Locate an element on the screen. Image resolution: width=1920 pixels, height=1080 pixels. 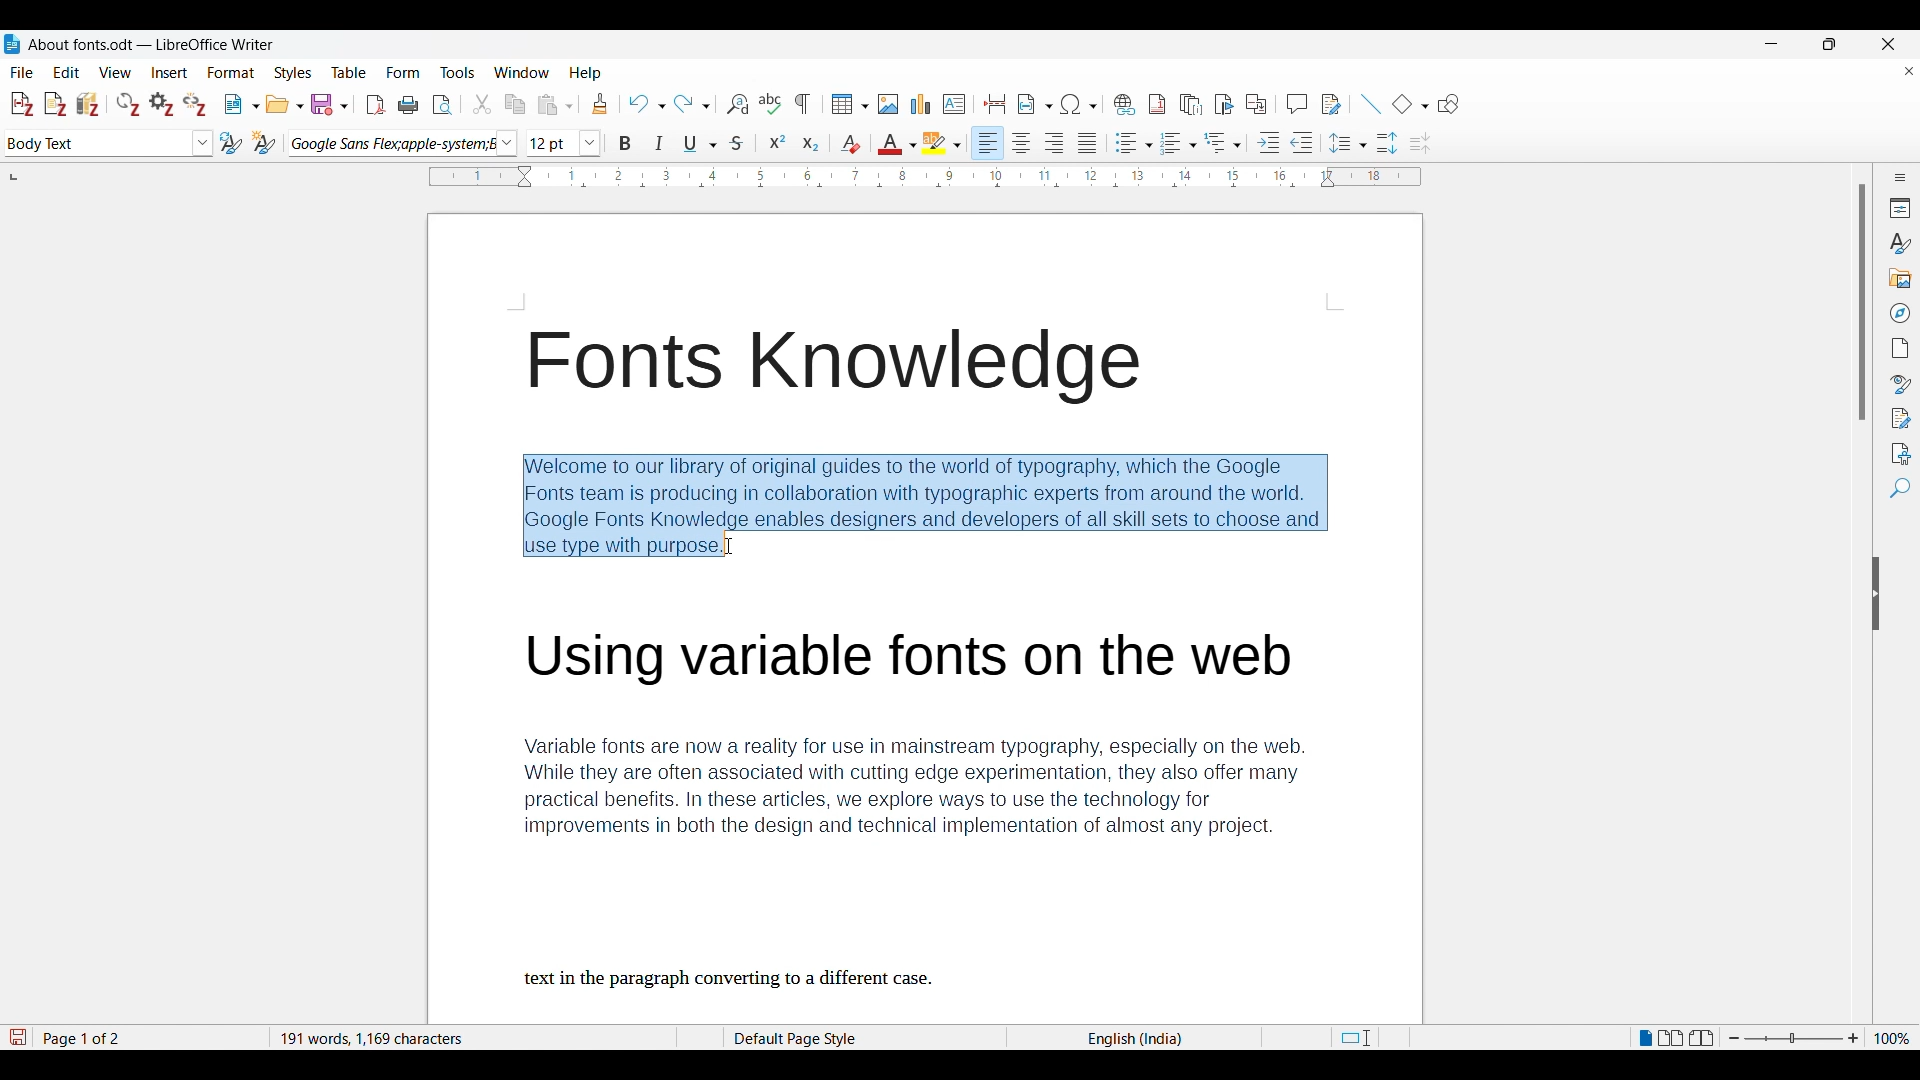
Current page out of total pages is located at coordinates (84, 1038).